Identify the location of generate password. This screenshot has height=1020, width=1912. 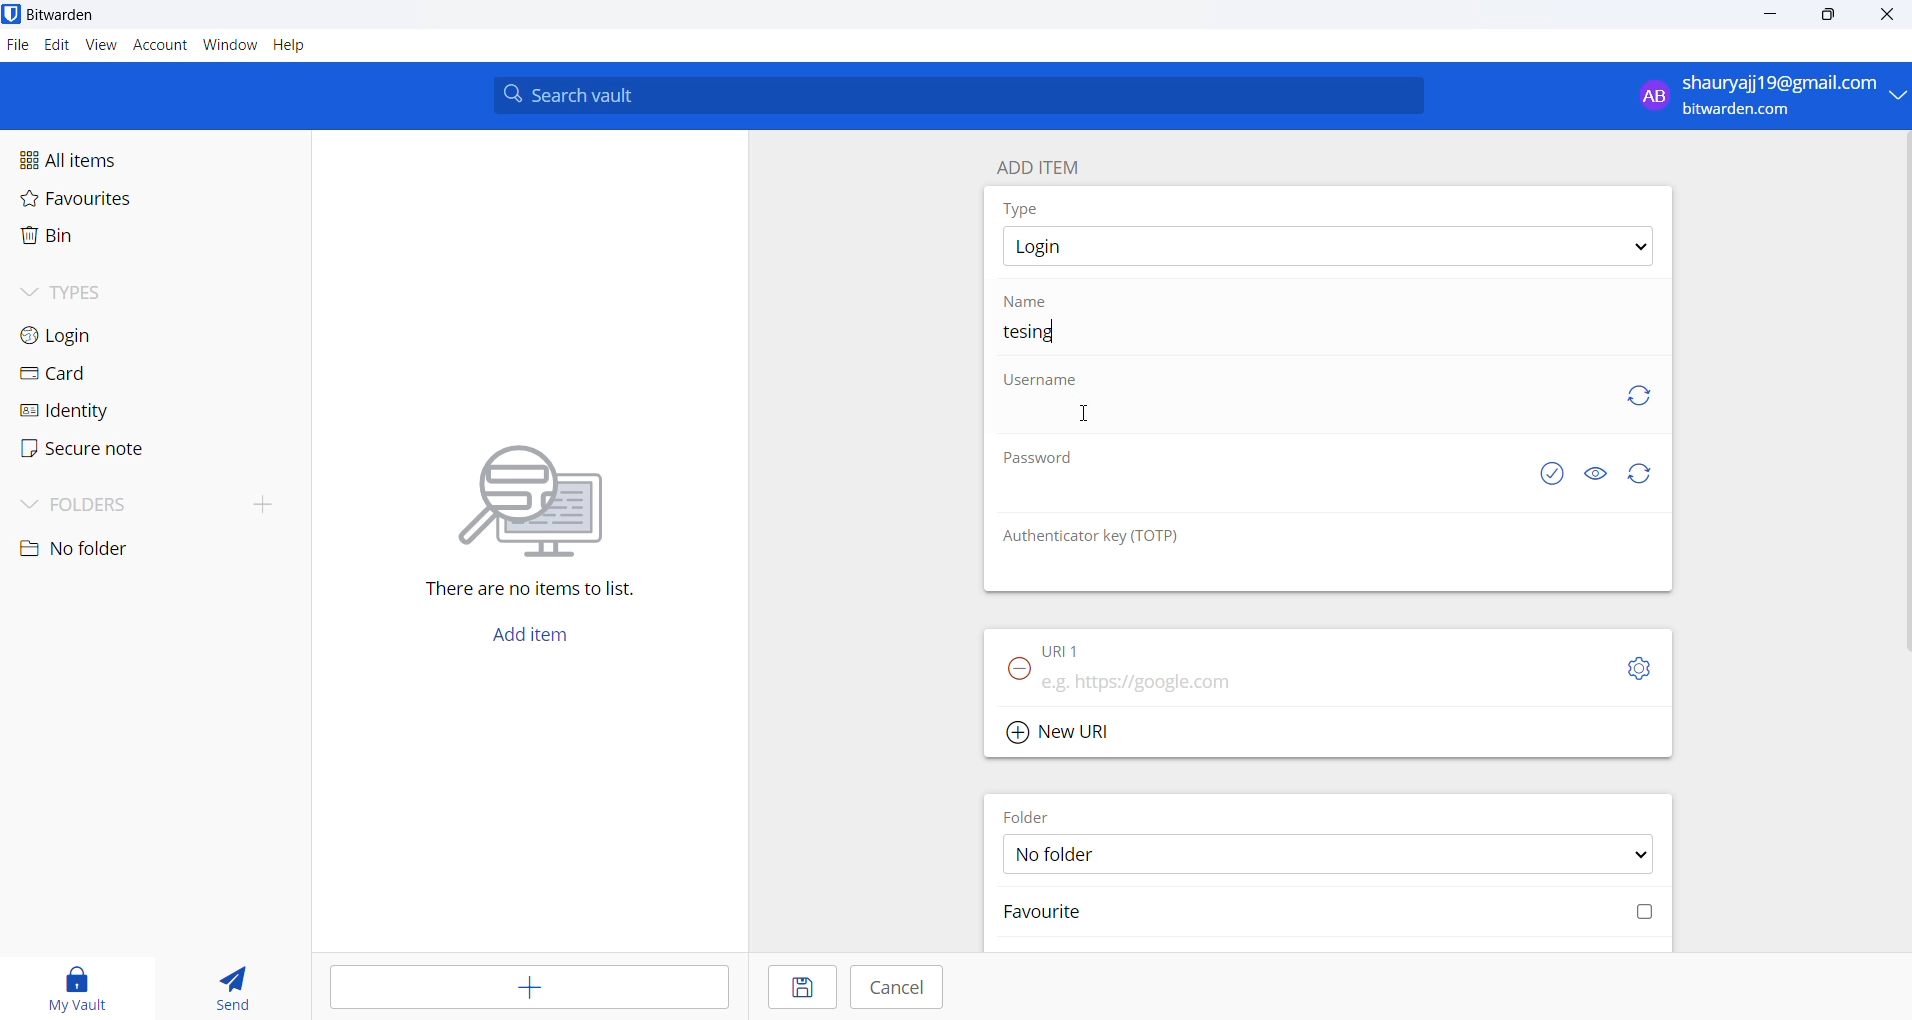
(1644, 475).